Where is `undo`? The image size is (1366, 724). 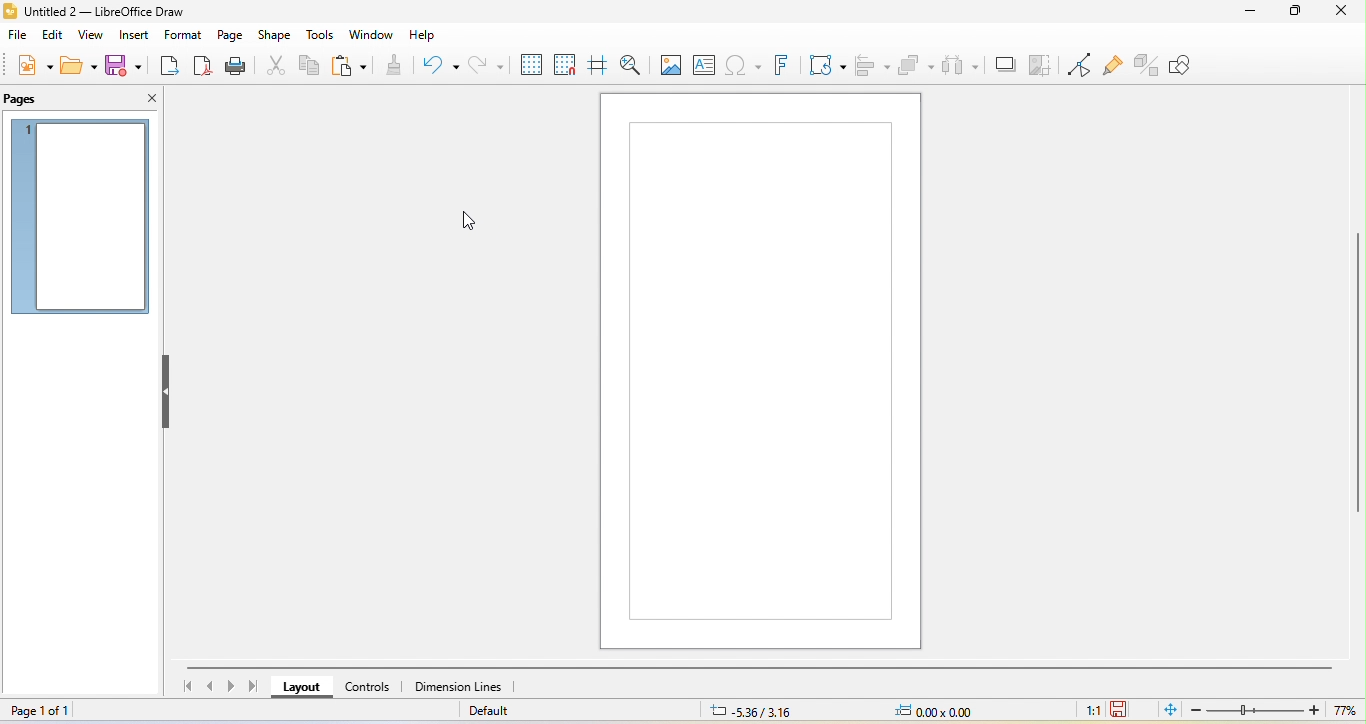 undo is located at coordinates (438, 65).